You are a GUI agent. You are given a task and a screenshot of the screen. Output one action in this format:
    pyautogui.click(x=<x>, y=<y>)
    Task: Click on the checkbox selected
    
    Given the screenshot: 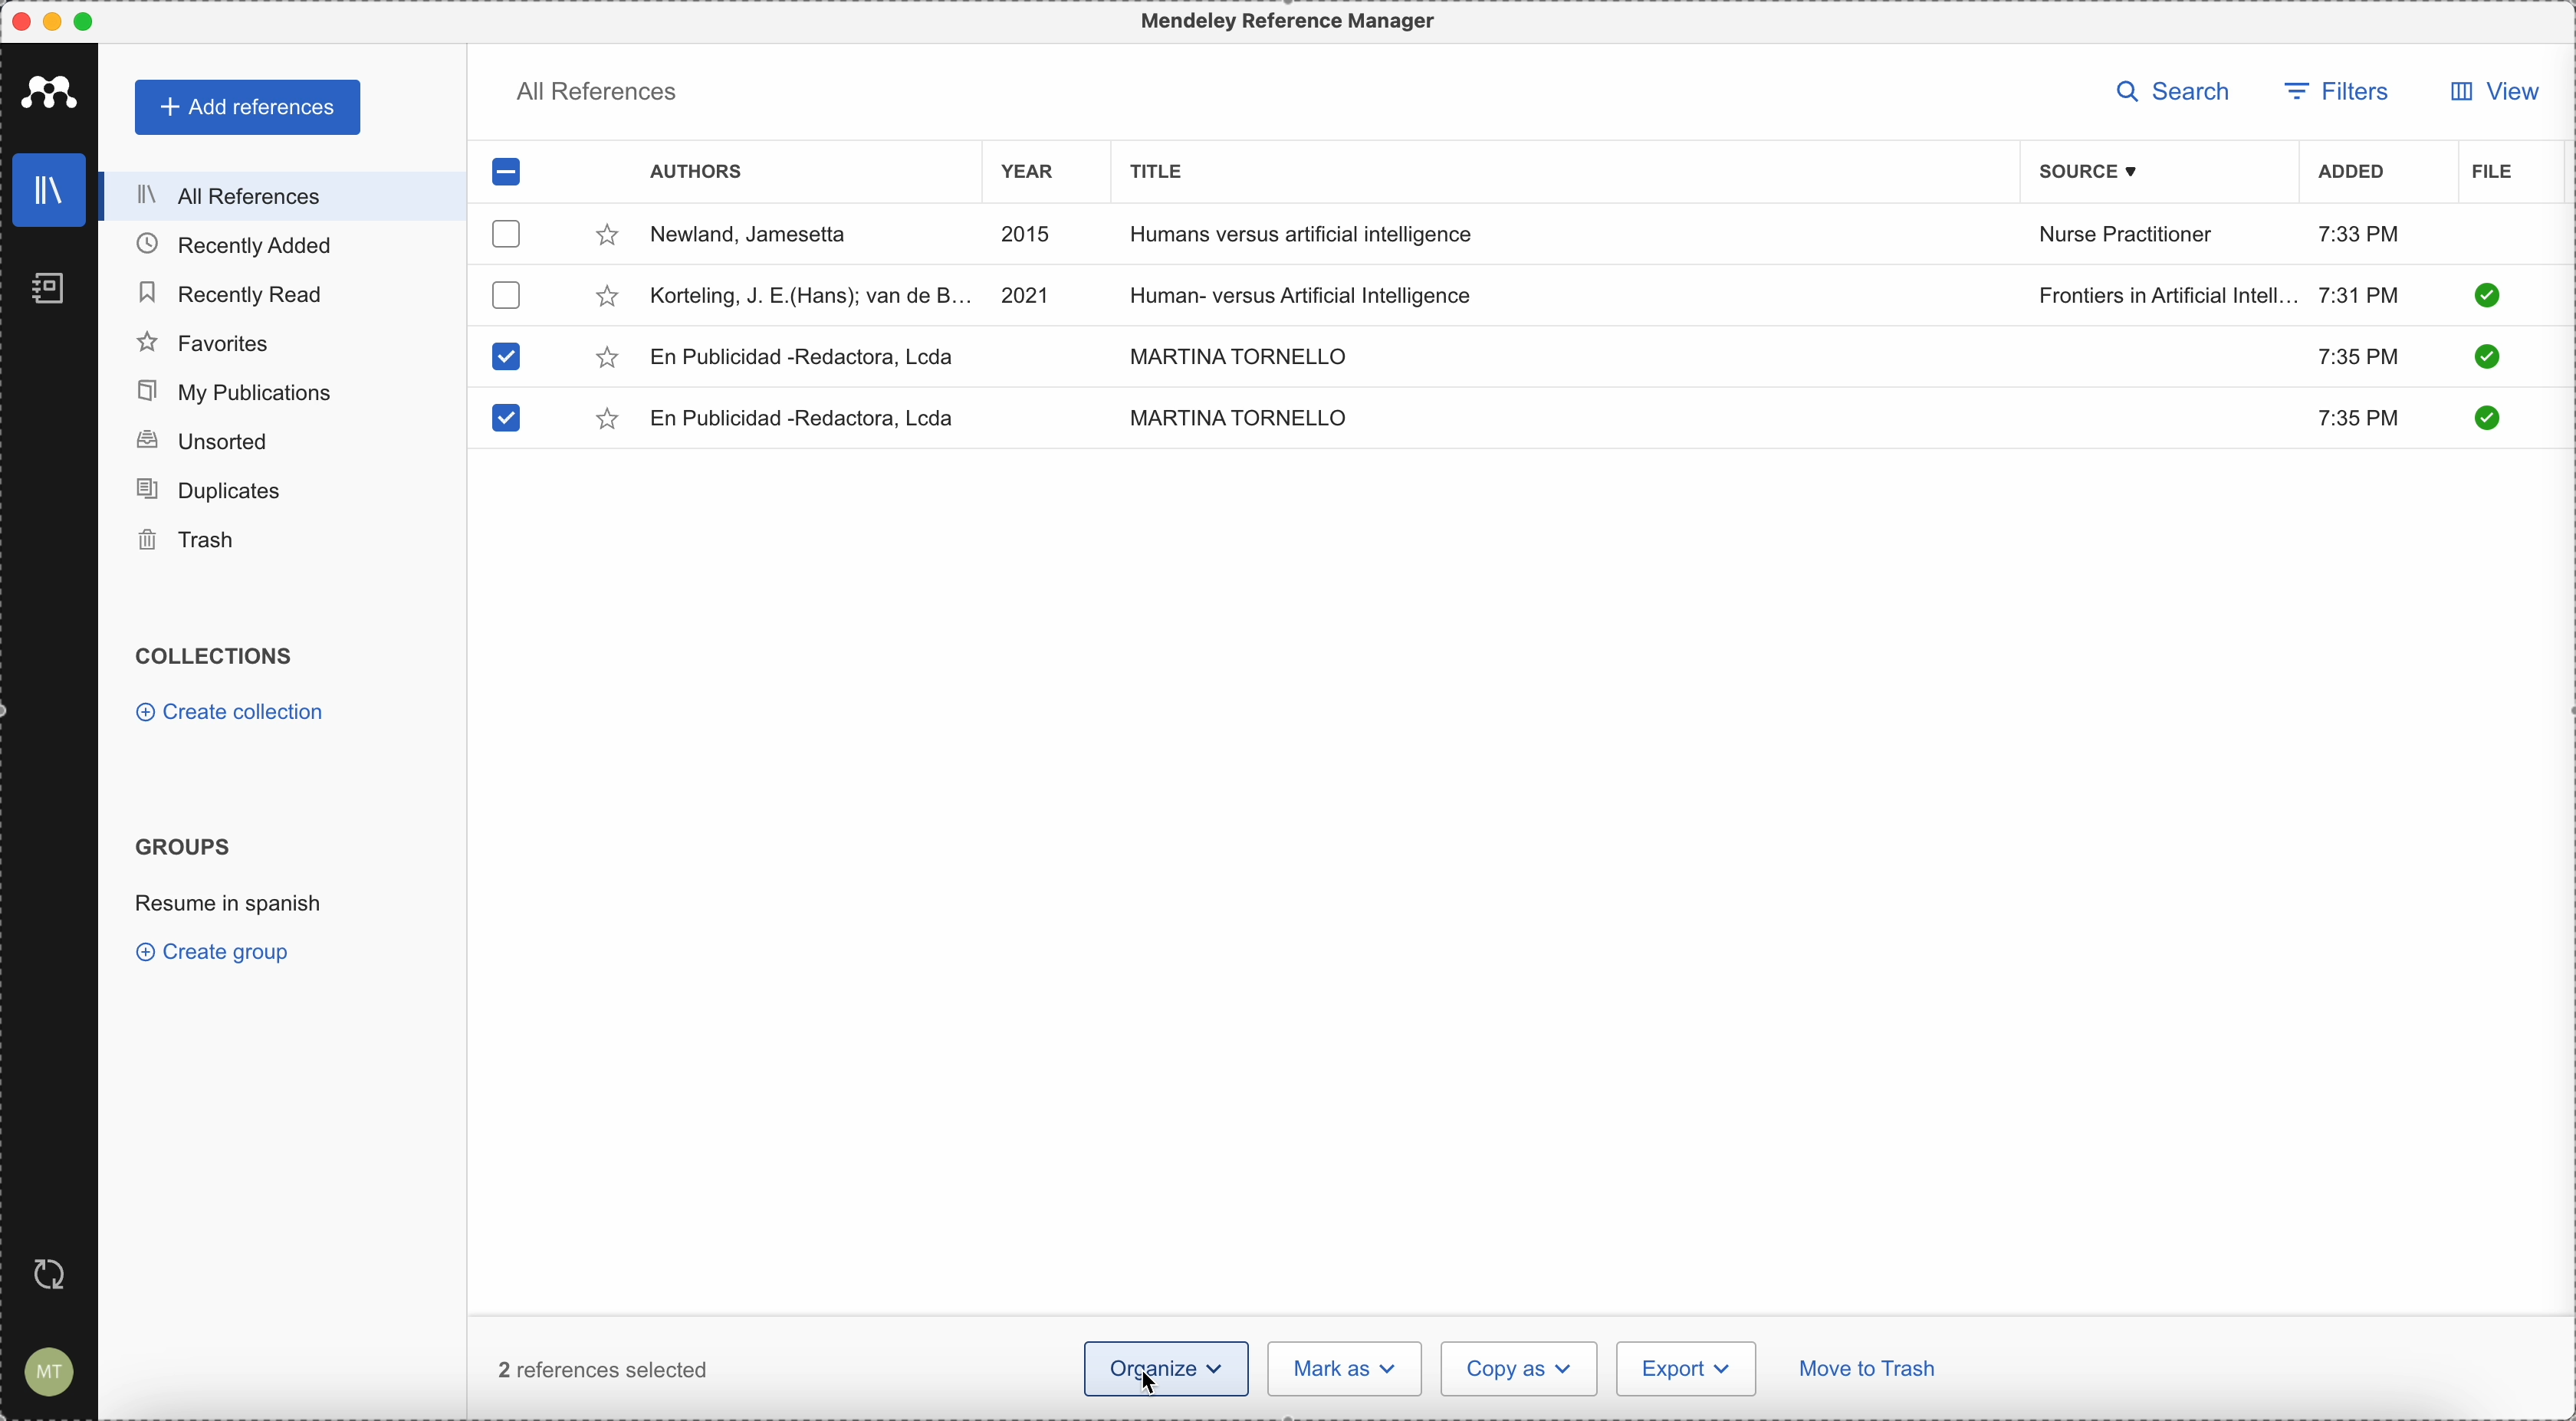 What is the action you would take?
    pyautogui.click(x=507, y=170)
    